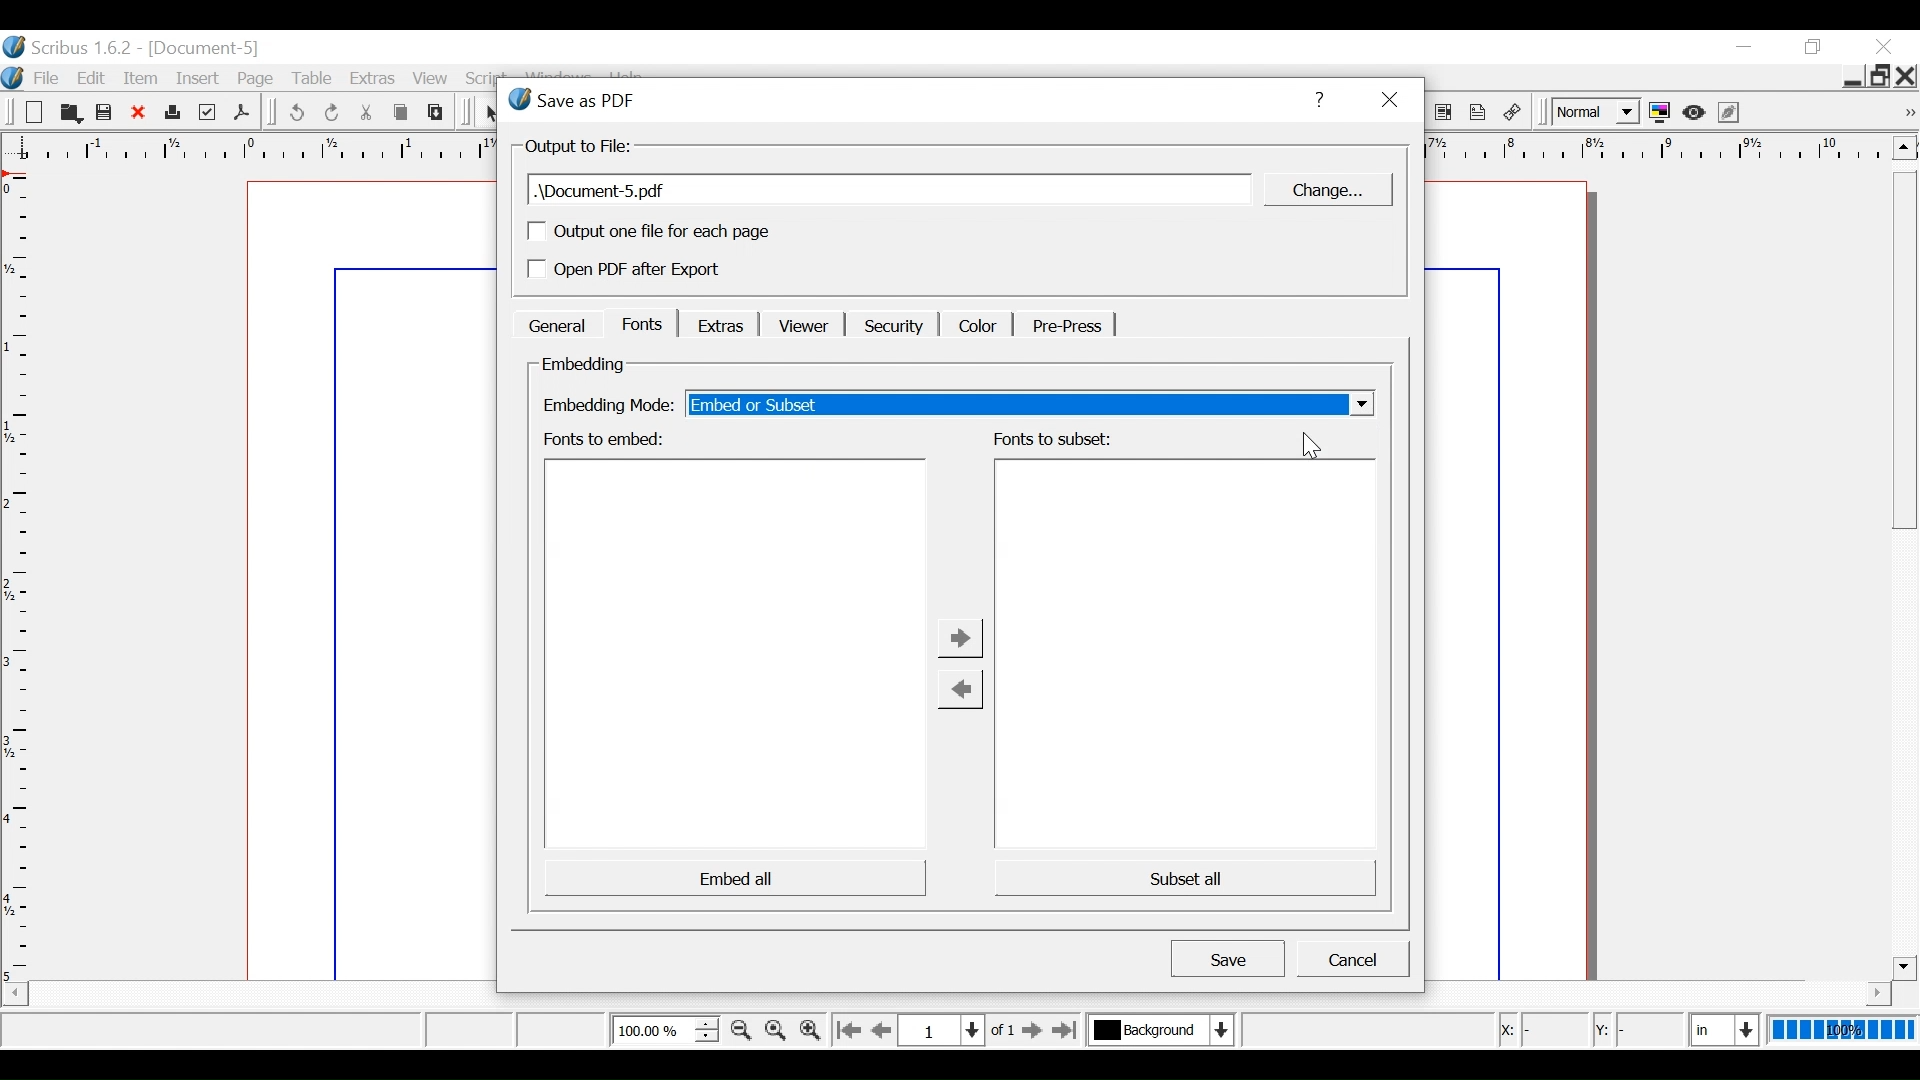  What do you see at coordinates (1388, 101) in the screenshot?
I see `Close` at bounding box center [1388, 101].